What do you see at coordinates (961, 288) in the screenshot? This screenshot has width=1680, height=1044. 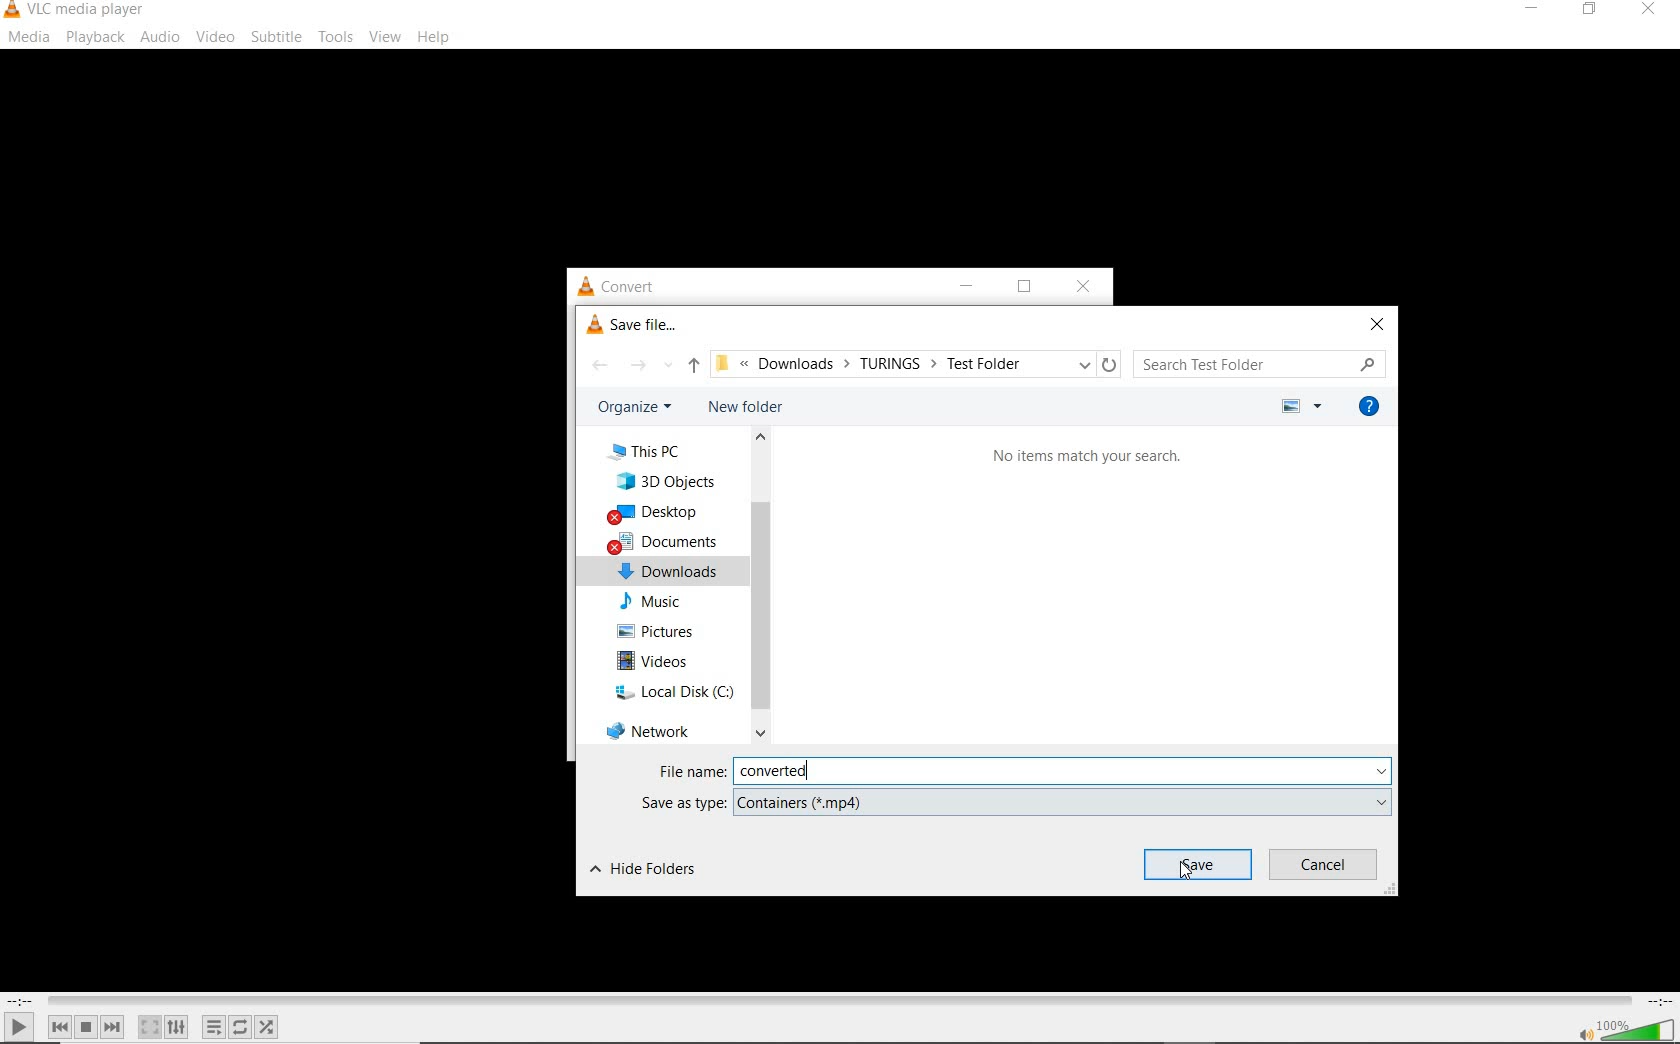 I see `minimize` at bounding box center [961, 288].